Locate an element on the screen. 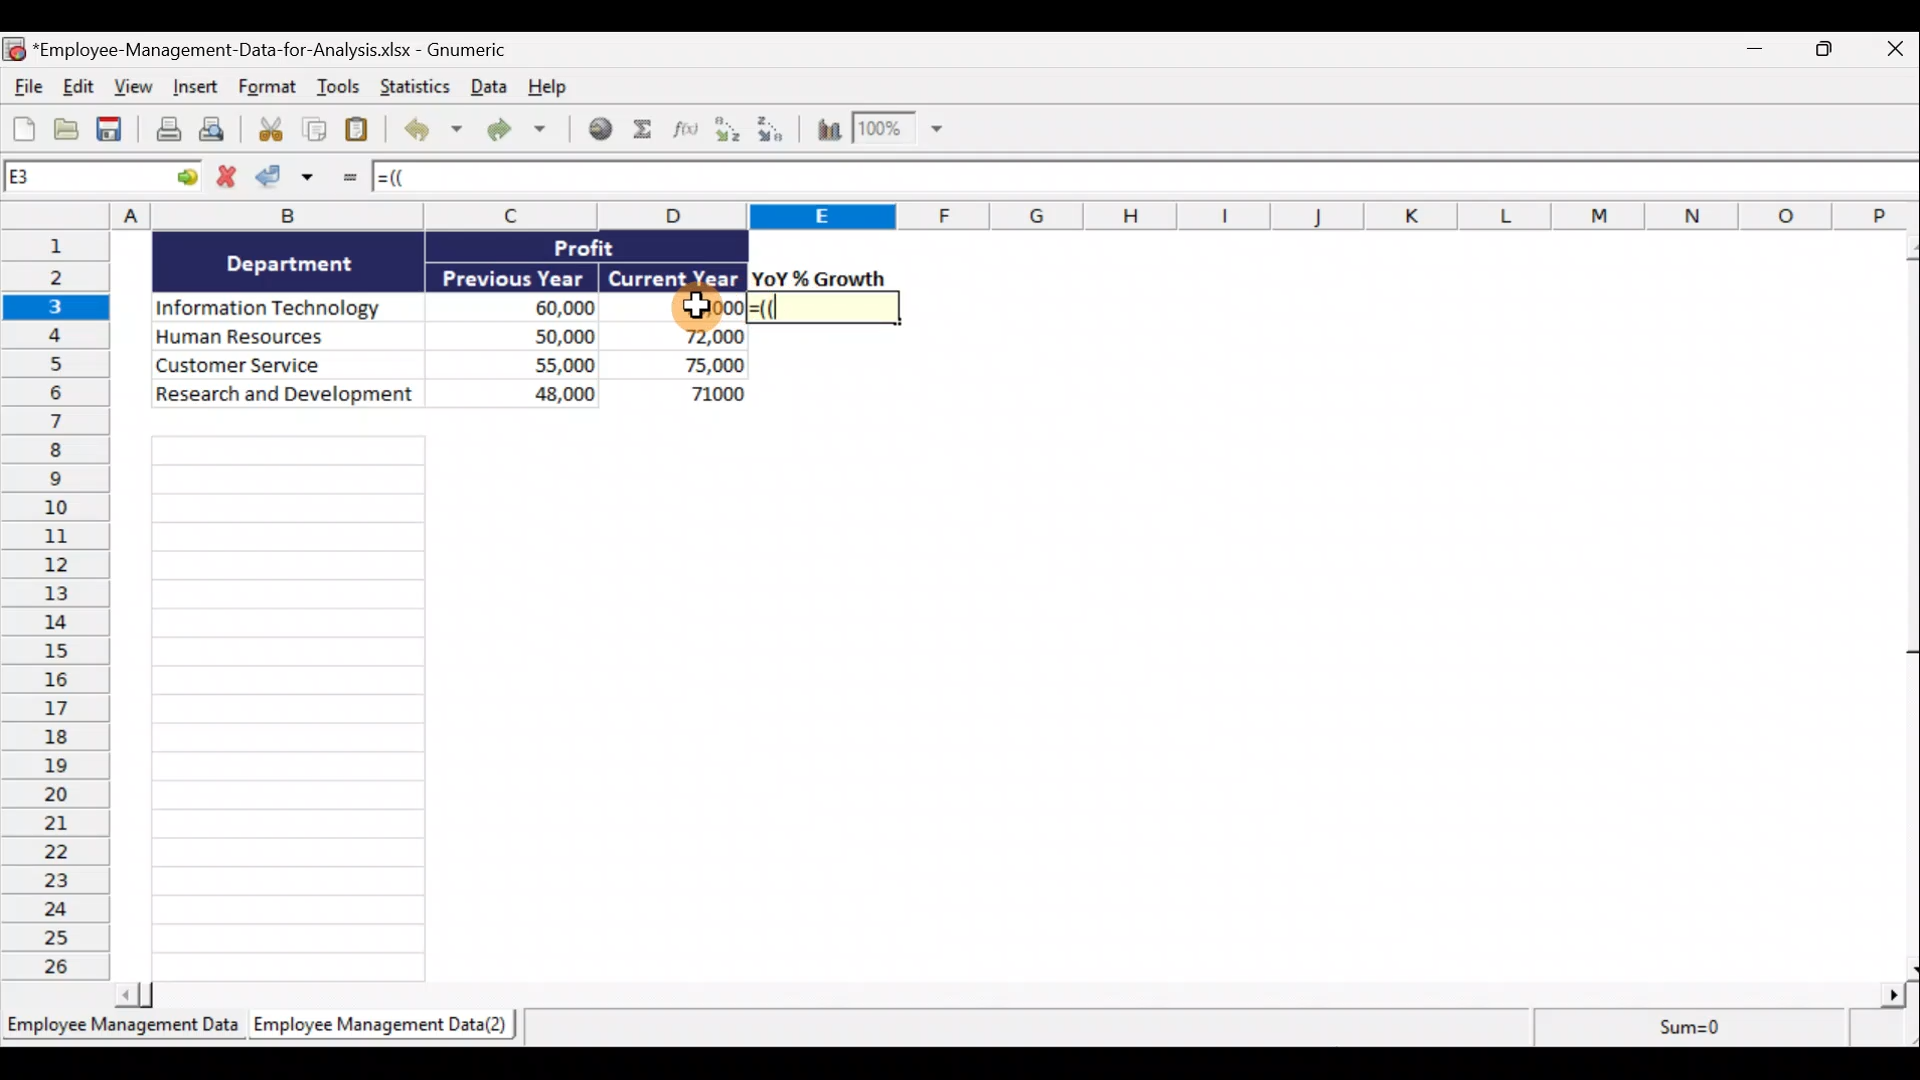 The width and height of the screenshot is (1920, 1080). Scroll bar is located at coordinates (1908, 606).